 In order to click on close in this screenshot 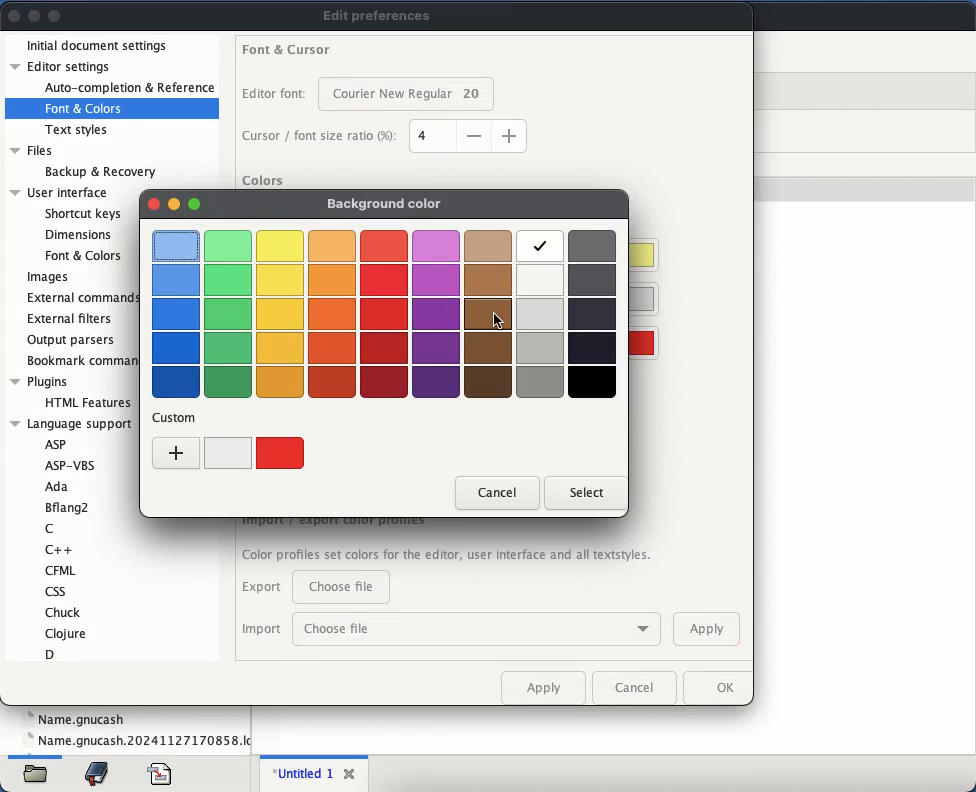, I will do `click(349, 774)`.